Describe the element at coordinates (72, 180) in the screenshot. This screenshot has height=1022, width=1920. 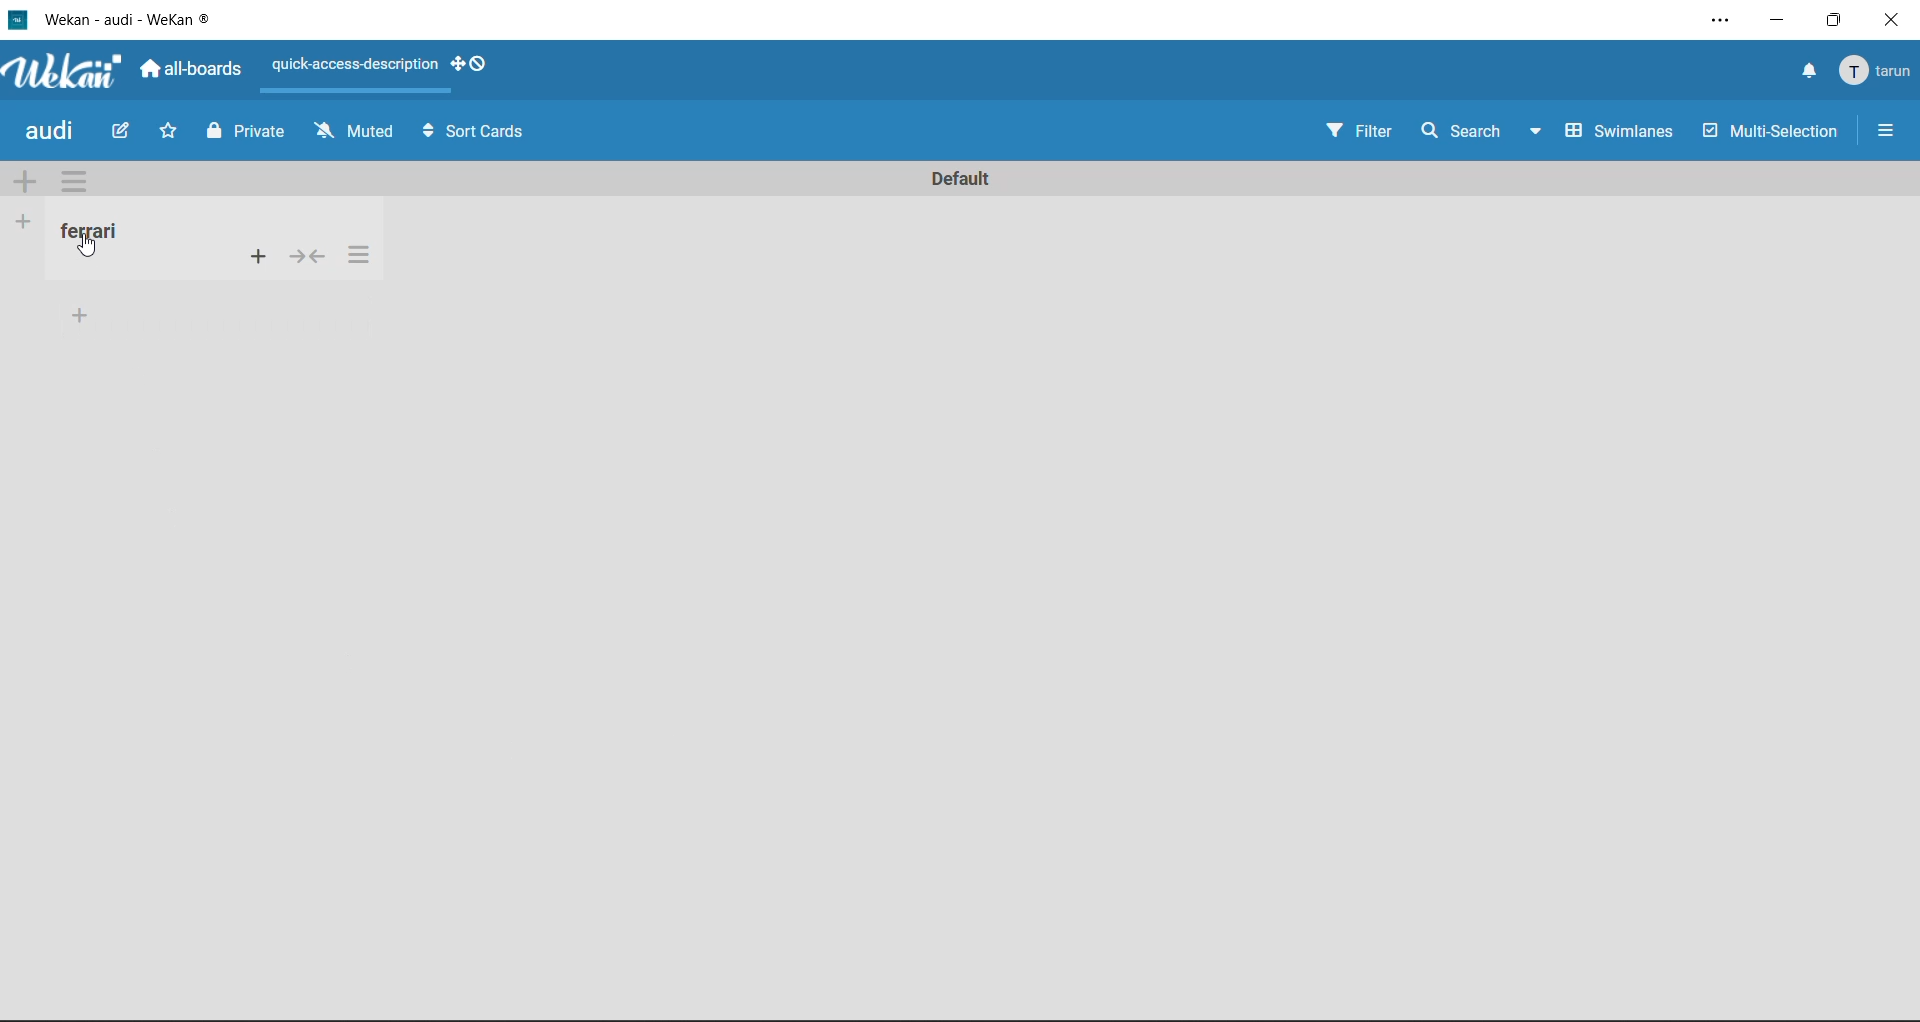
I see `swimlane action` at that location.